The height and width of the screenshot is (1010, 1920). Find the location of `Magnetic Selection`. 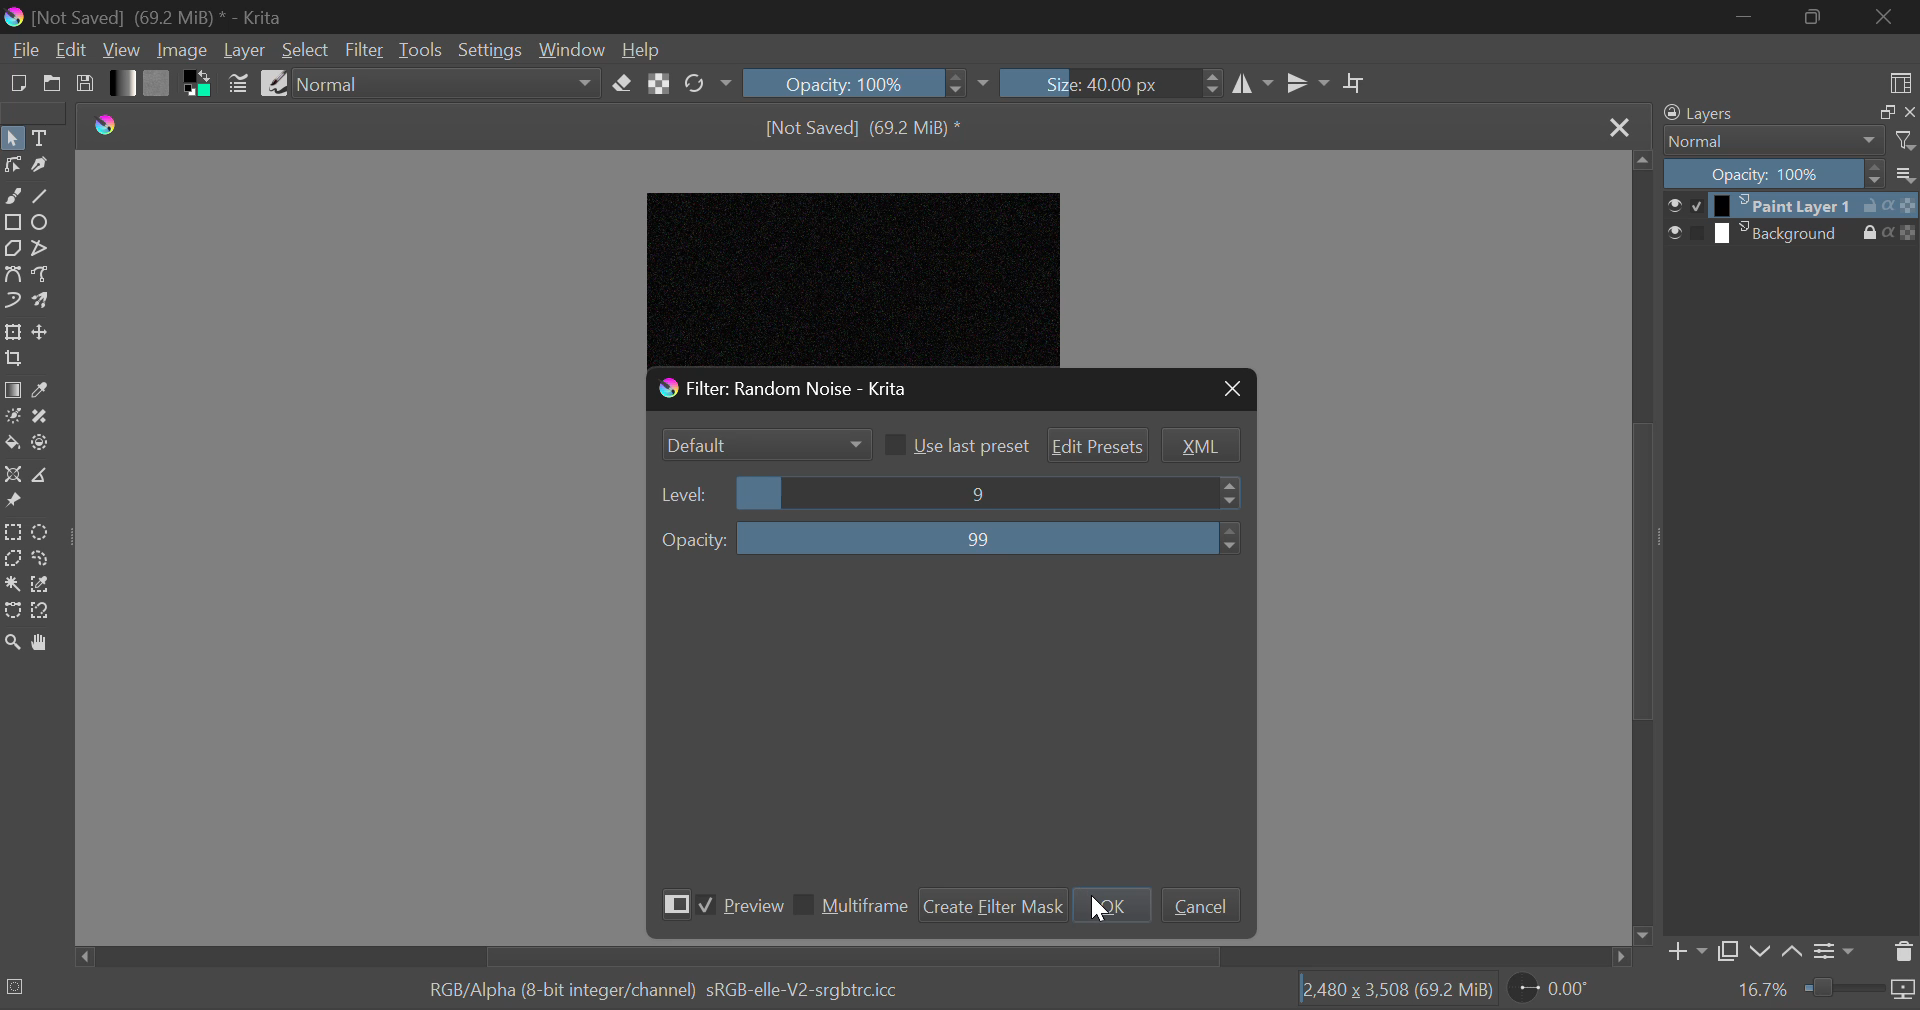

Magnetic Selection is located at coordinates (46, 611).